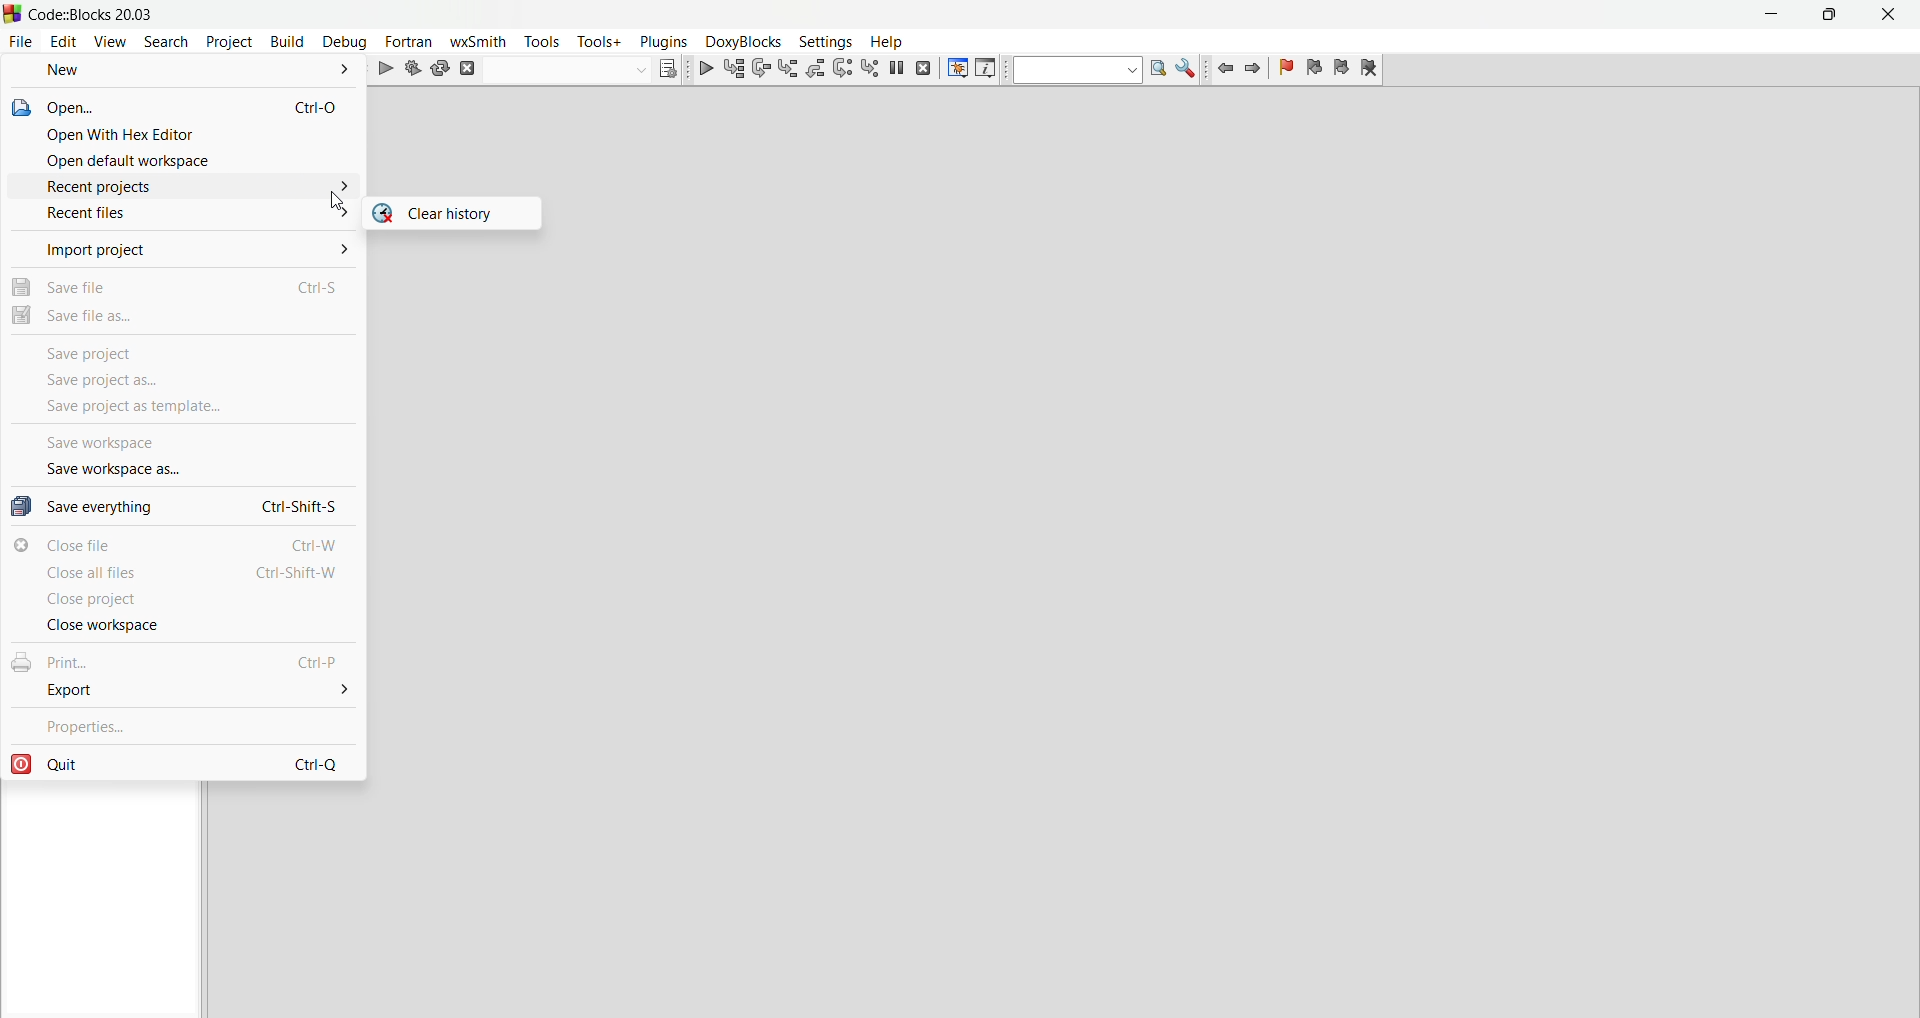 The height and width of the screenshot is (1018, 1920). What do you see at coordinates (479, 42) in the screenshot?
I see `wxSmith` at bounding box center [479, 42].